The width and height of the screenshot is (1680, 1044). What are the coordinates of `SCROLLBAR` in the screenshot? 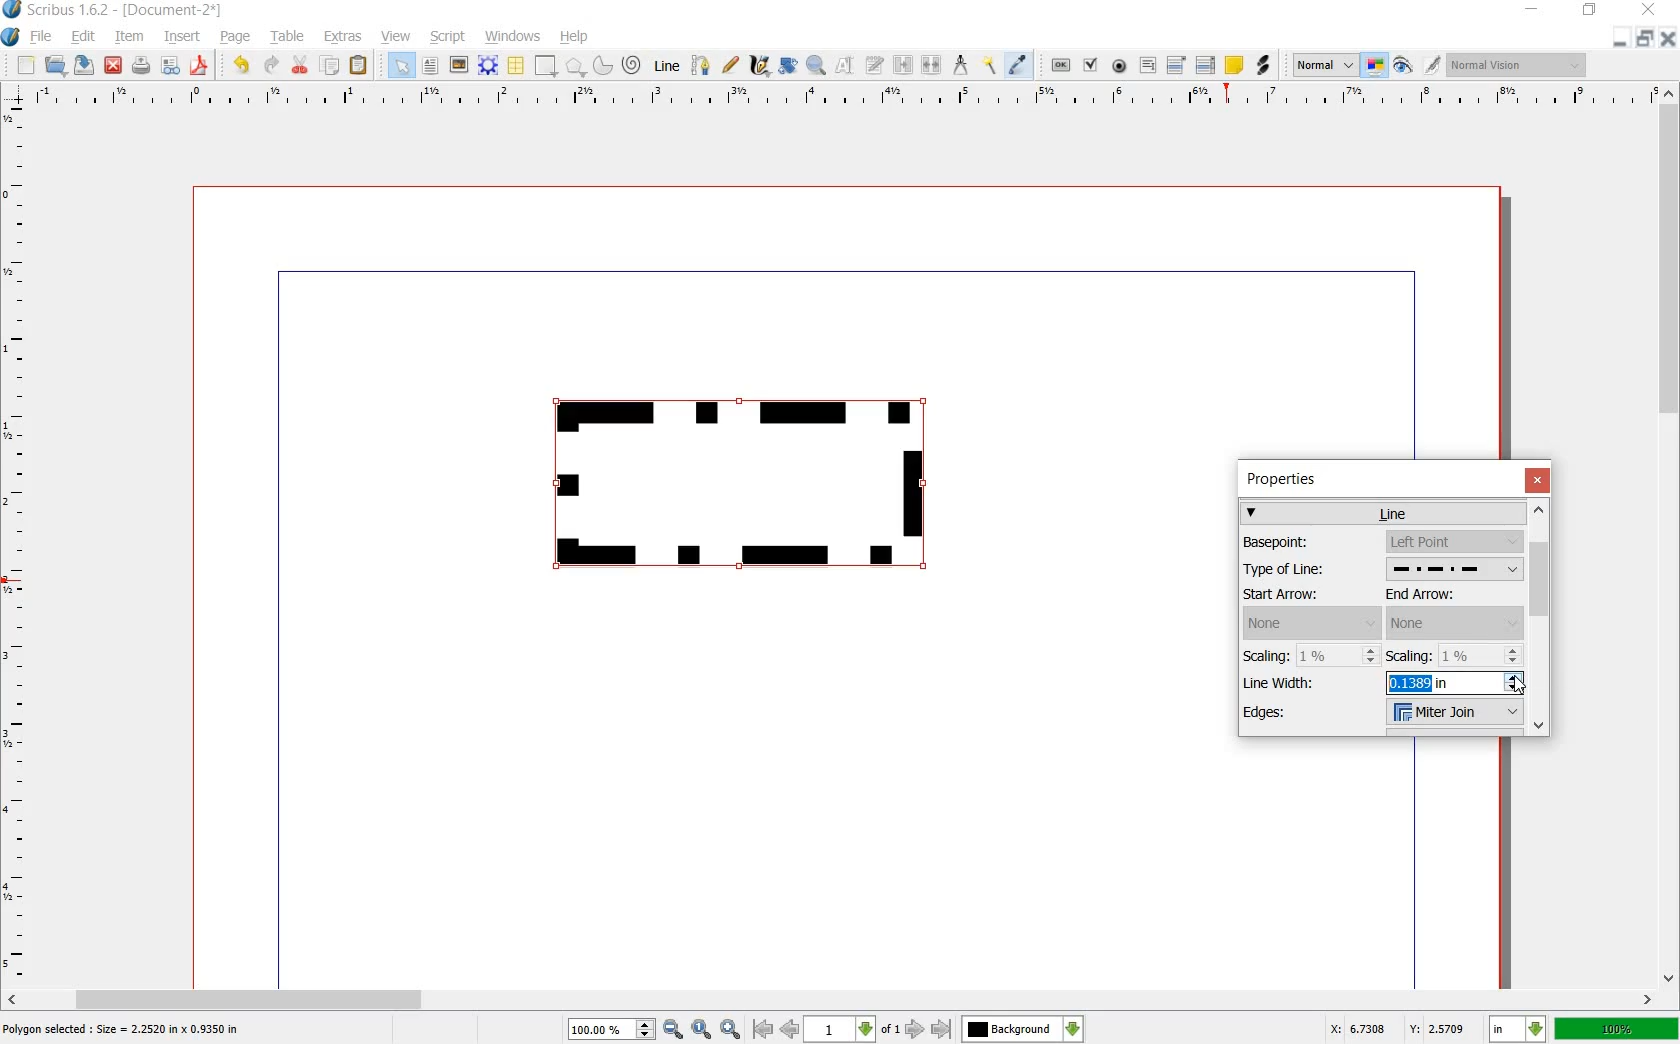 It's located at (1670, 536).